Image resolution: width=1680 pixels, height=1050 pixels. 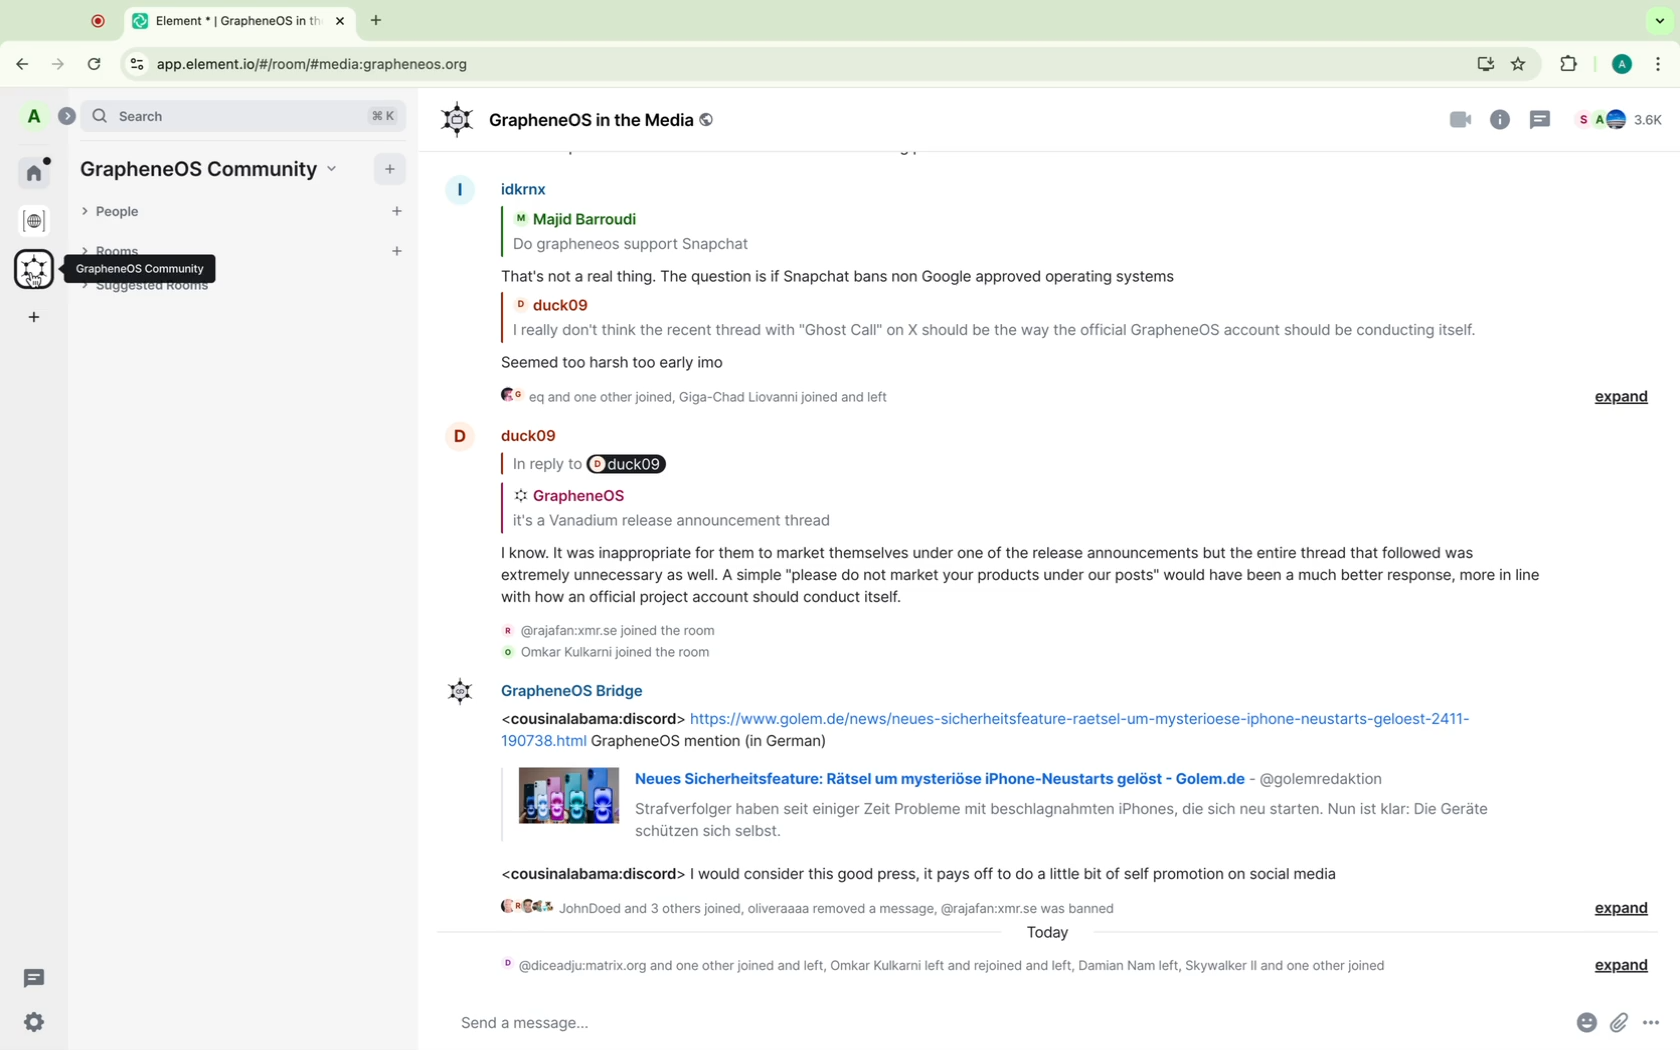 What do you see at coordinates (938, 778) in the screenshot?
I see `neues sicherheitsfeature: ratsel um mysteriose iphone-Neustrats gelost - golem.de` at bounding box center [938, 778].